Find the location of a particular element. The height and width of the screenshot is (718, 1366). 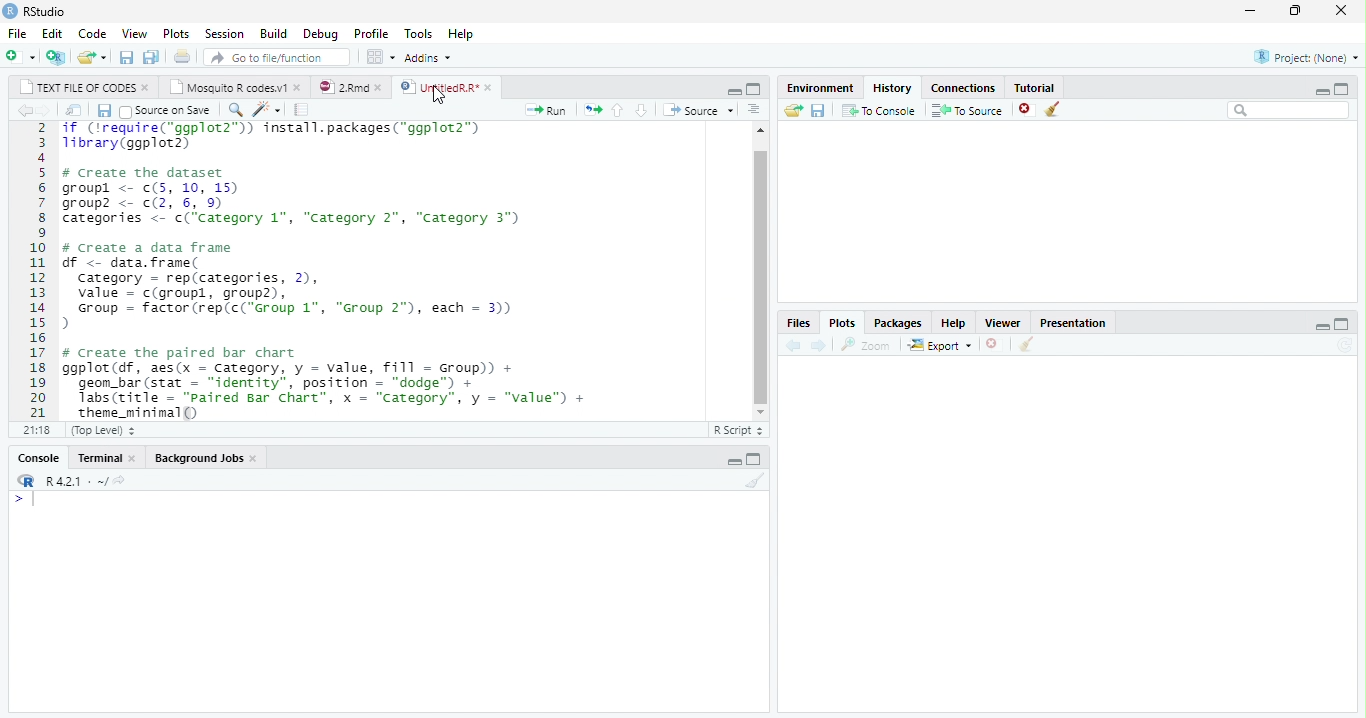

maximize is located at coordinates (1346, 89).